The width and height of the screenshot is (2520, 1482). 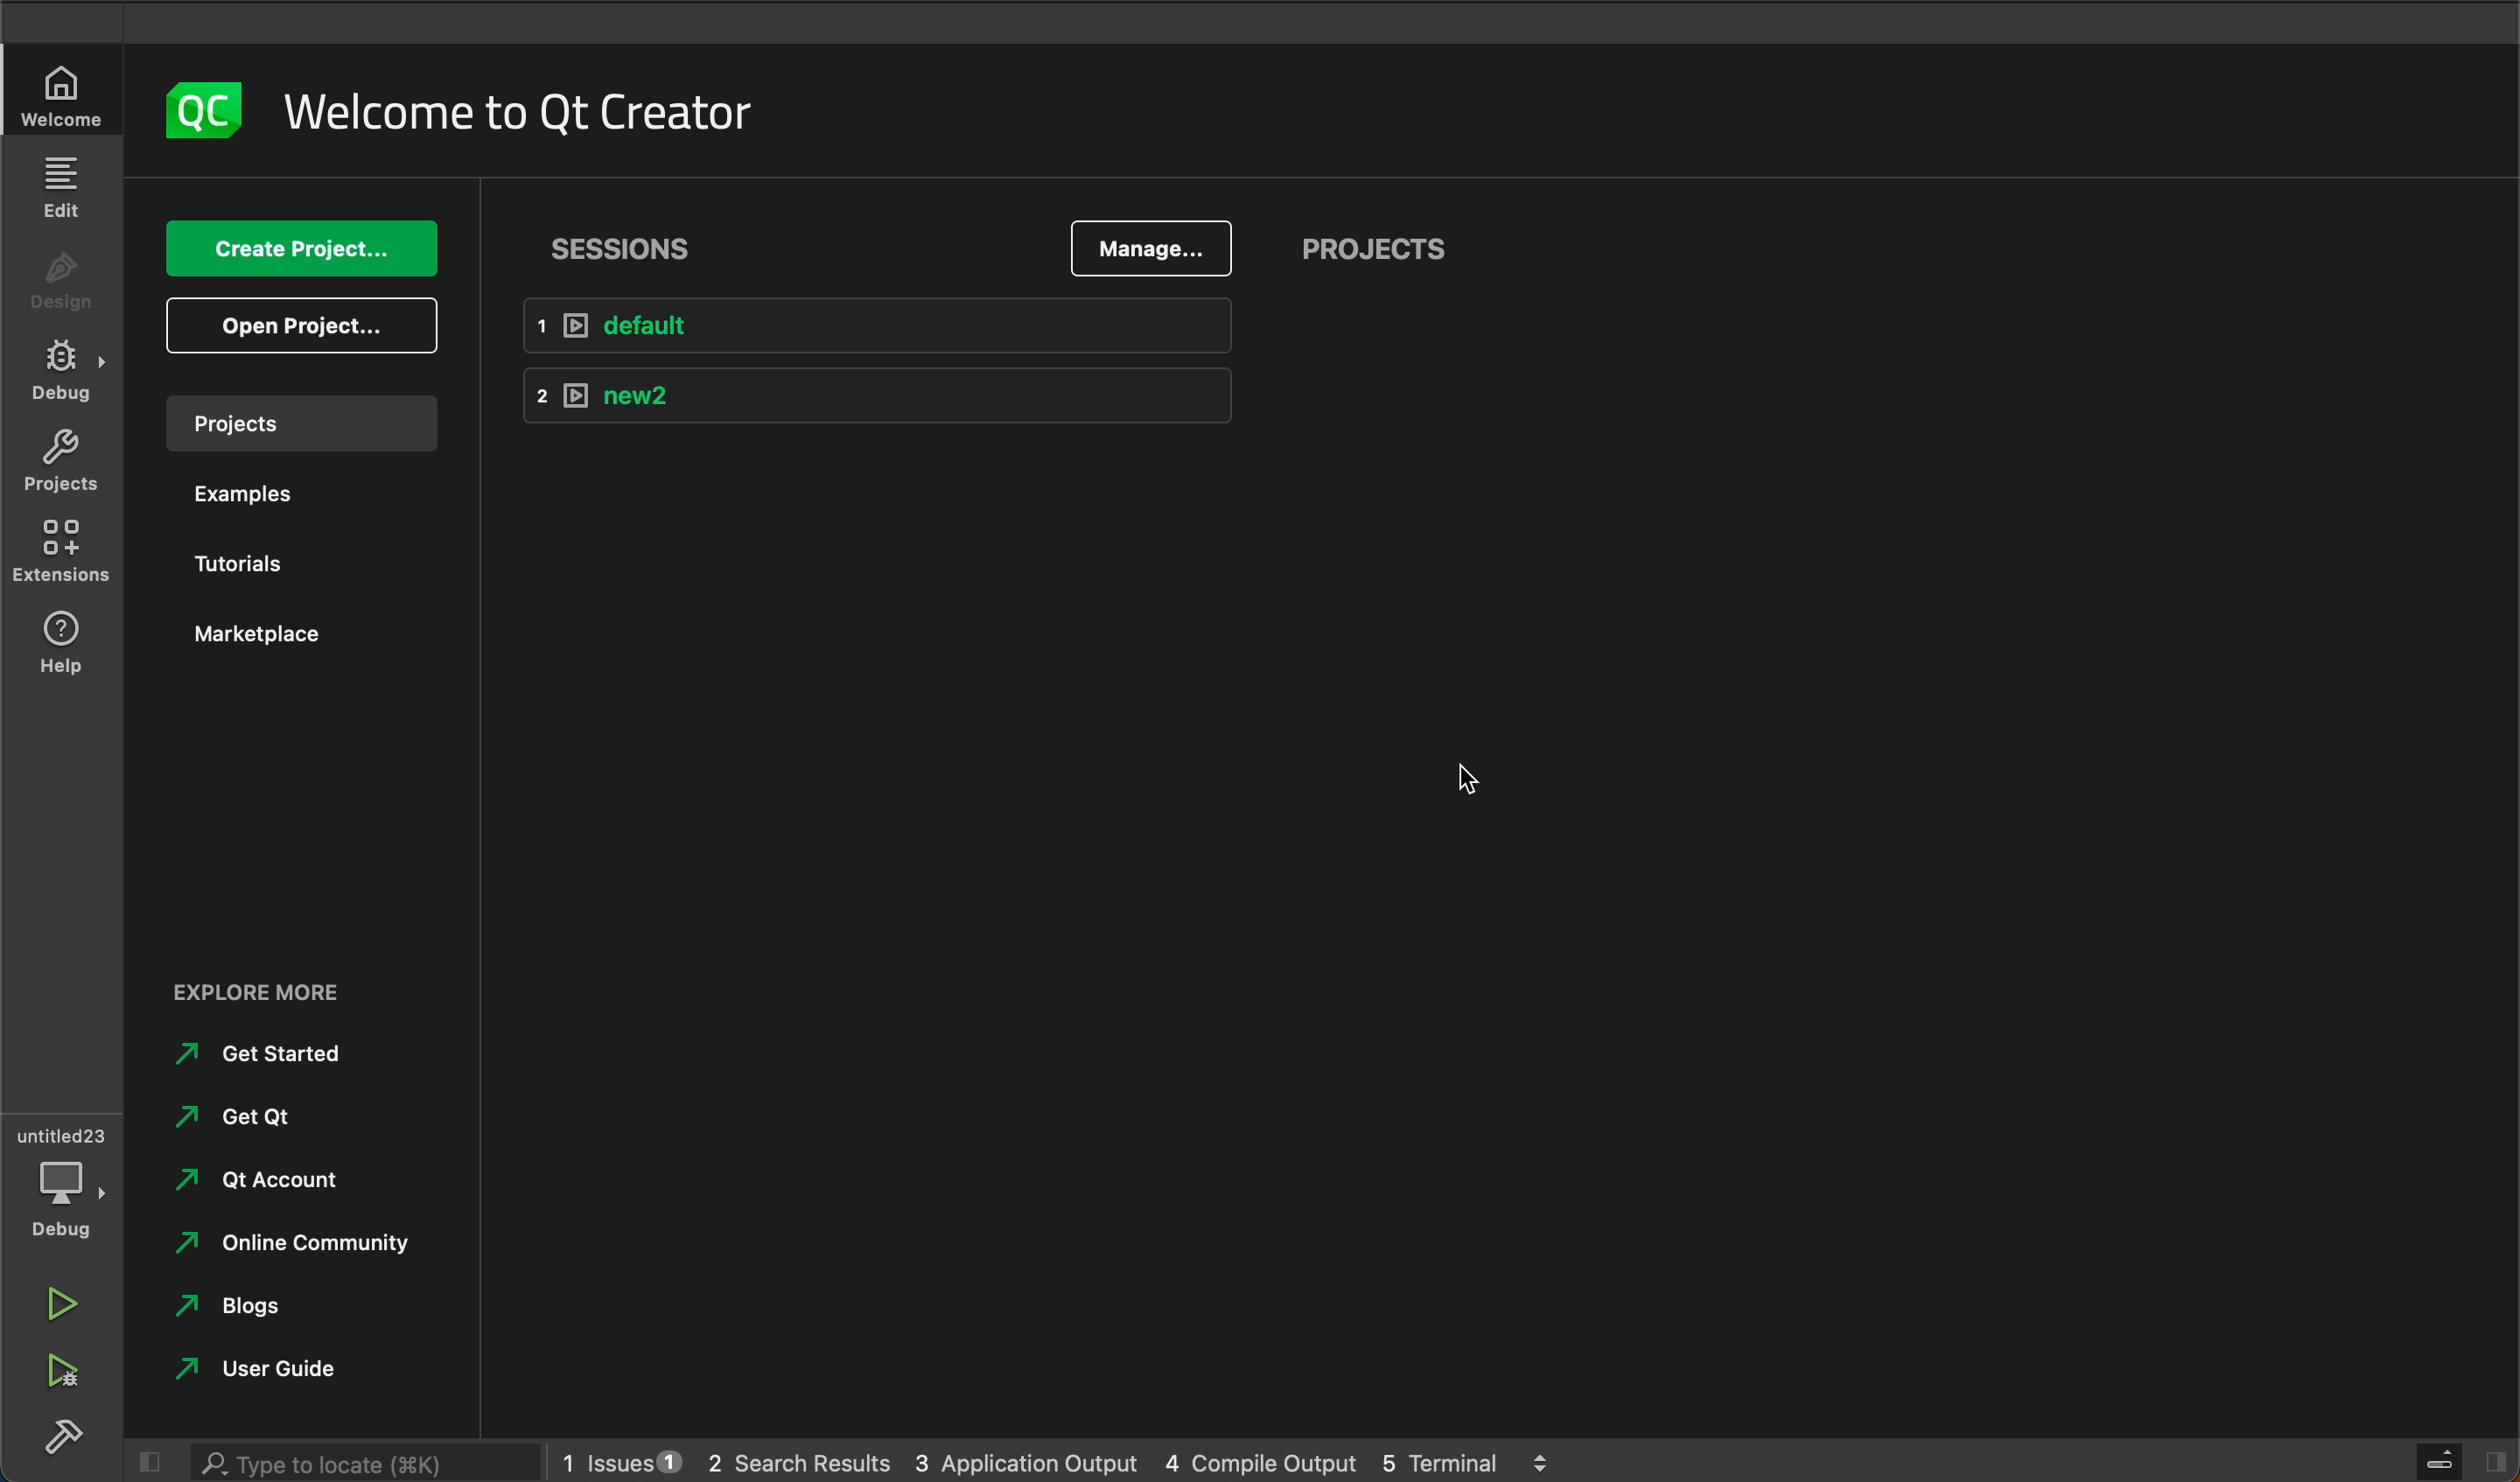 I want to click on extension, so click(x=62, y=545).